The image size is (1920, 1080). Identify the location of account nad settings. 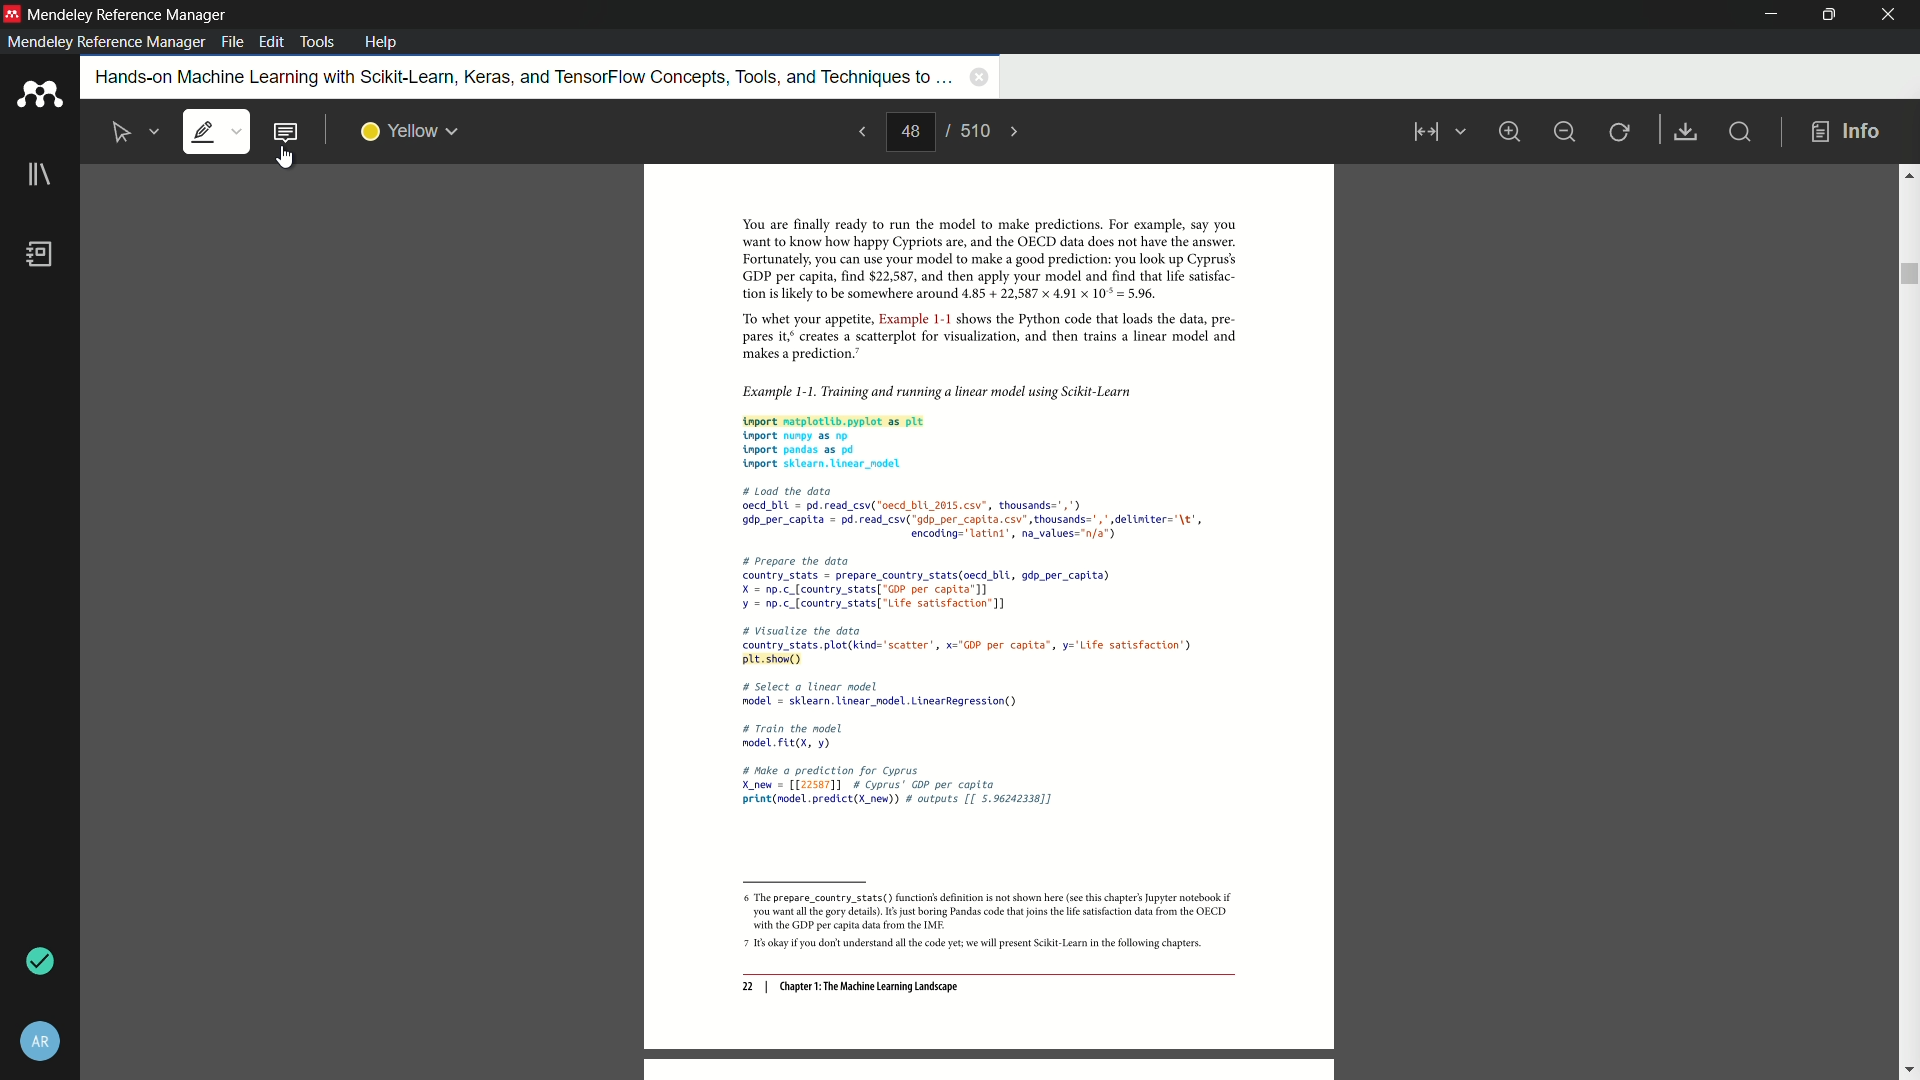
(38, 1043).